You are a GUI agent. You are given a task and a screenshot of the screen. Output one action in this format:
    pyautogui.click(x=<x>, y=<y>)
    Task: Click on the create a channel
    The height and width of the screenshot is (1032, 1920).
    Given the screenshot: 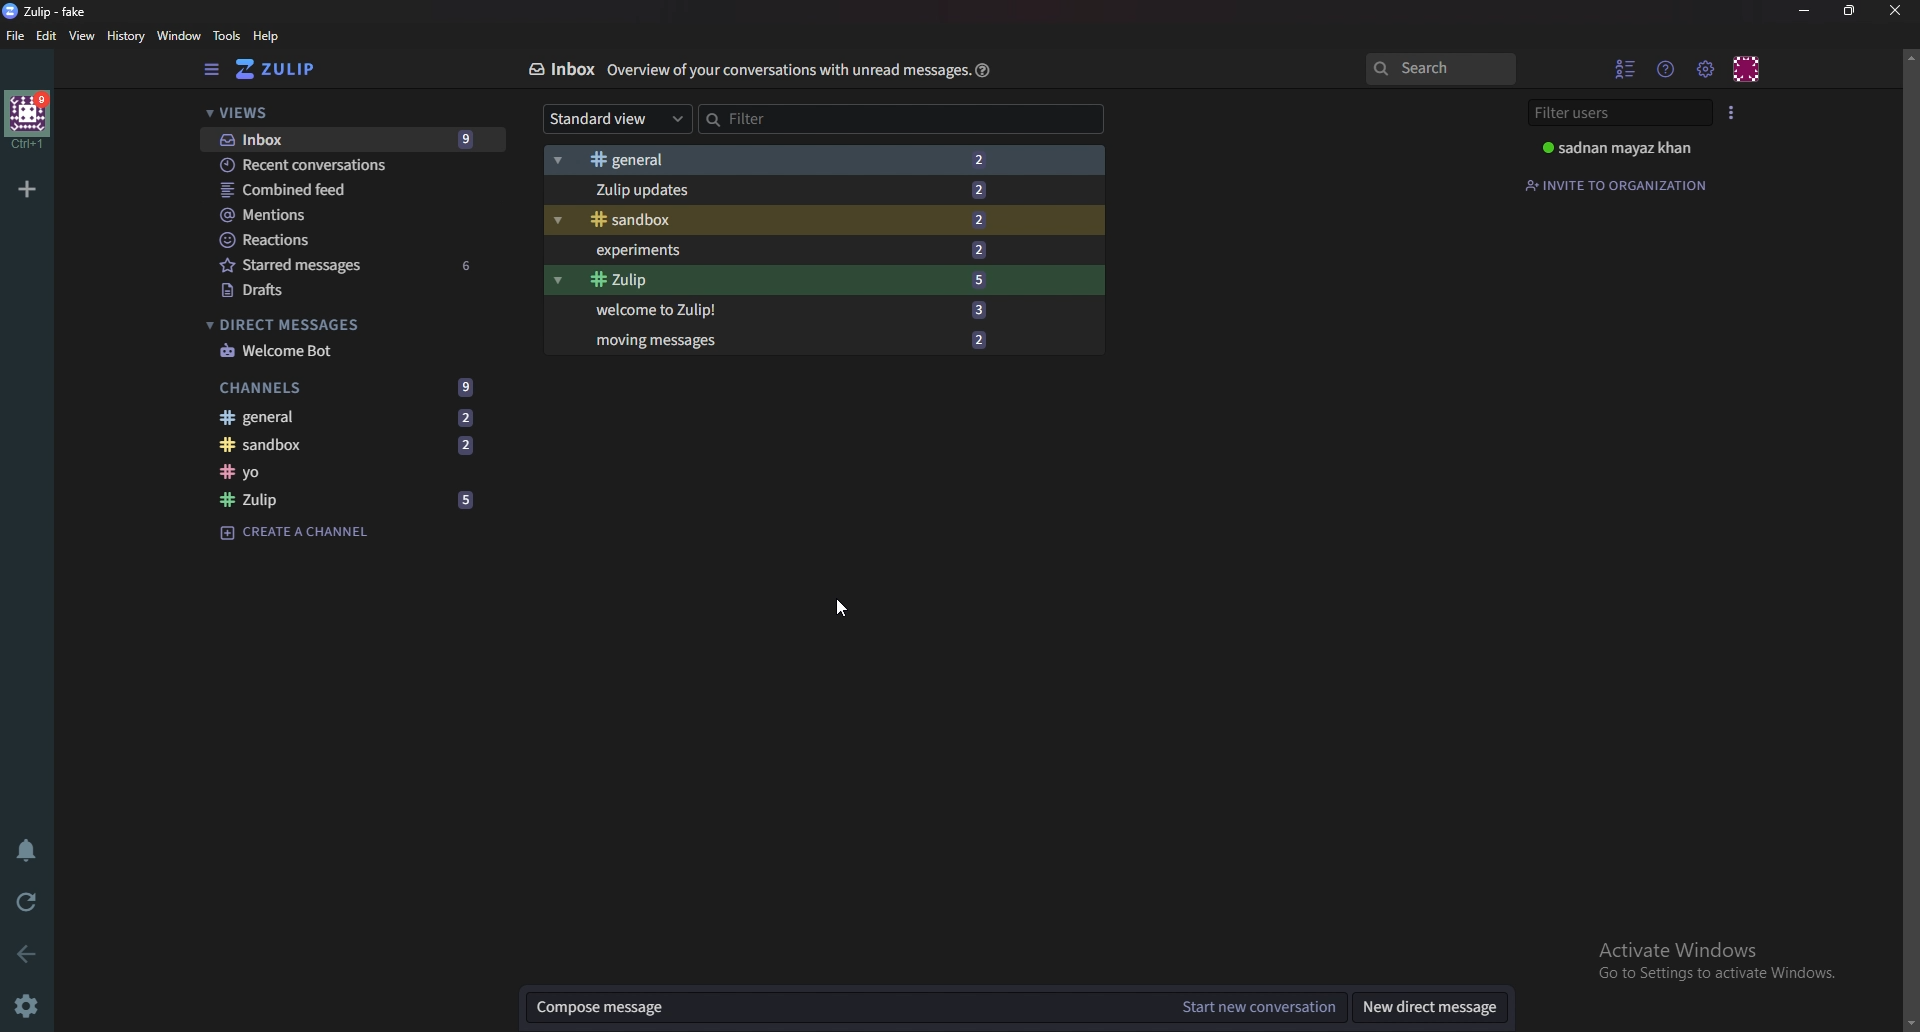 What is the action you would take?
    pyautogui.click(x=307, y=534)
    